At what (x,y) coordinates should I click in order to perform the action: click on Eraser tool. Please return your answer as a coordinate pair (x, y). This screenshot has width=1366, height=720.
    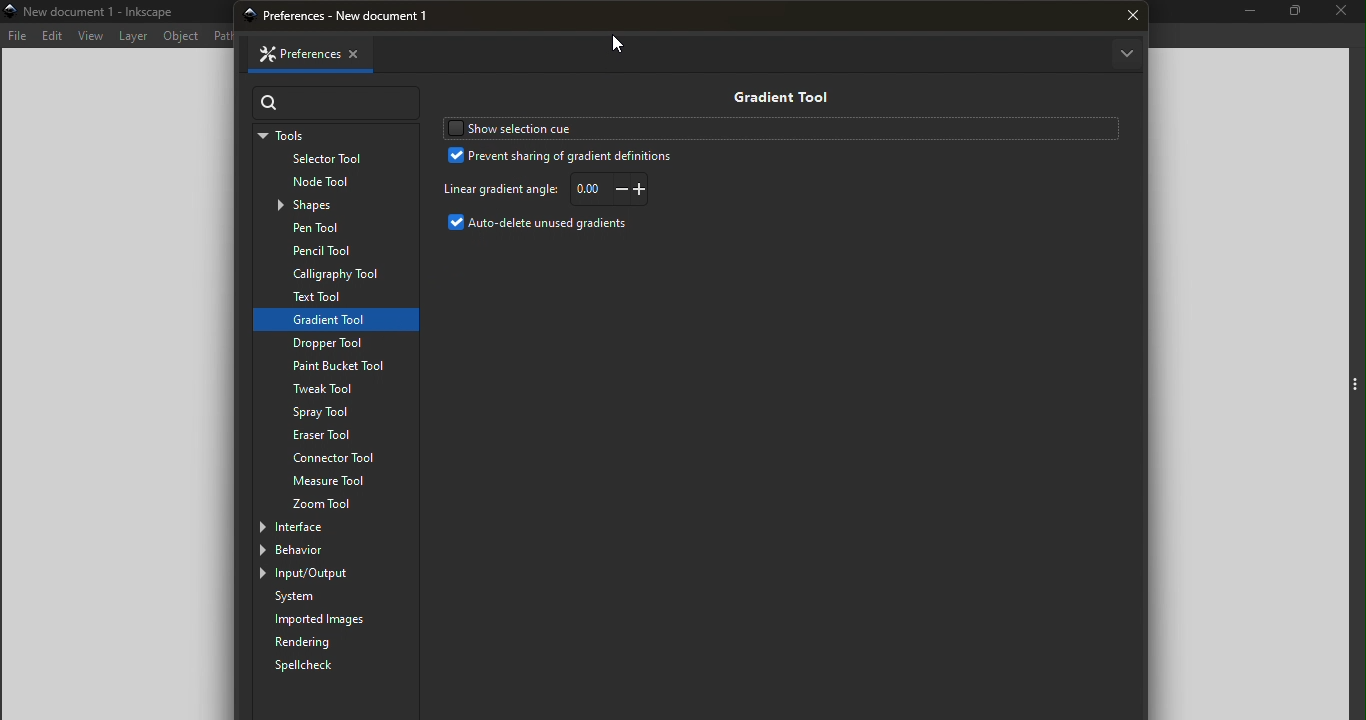
    Looking at the image, I should click on (336, 435).